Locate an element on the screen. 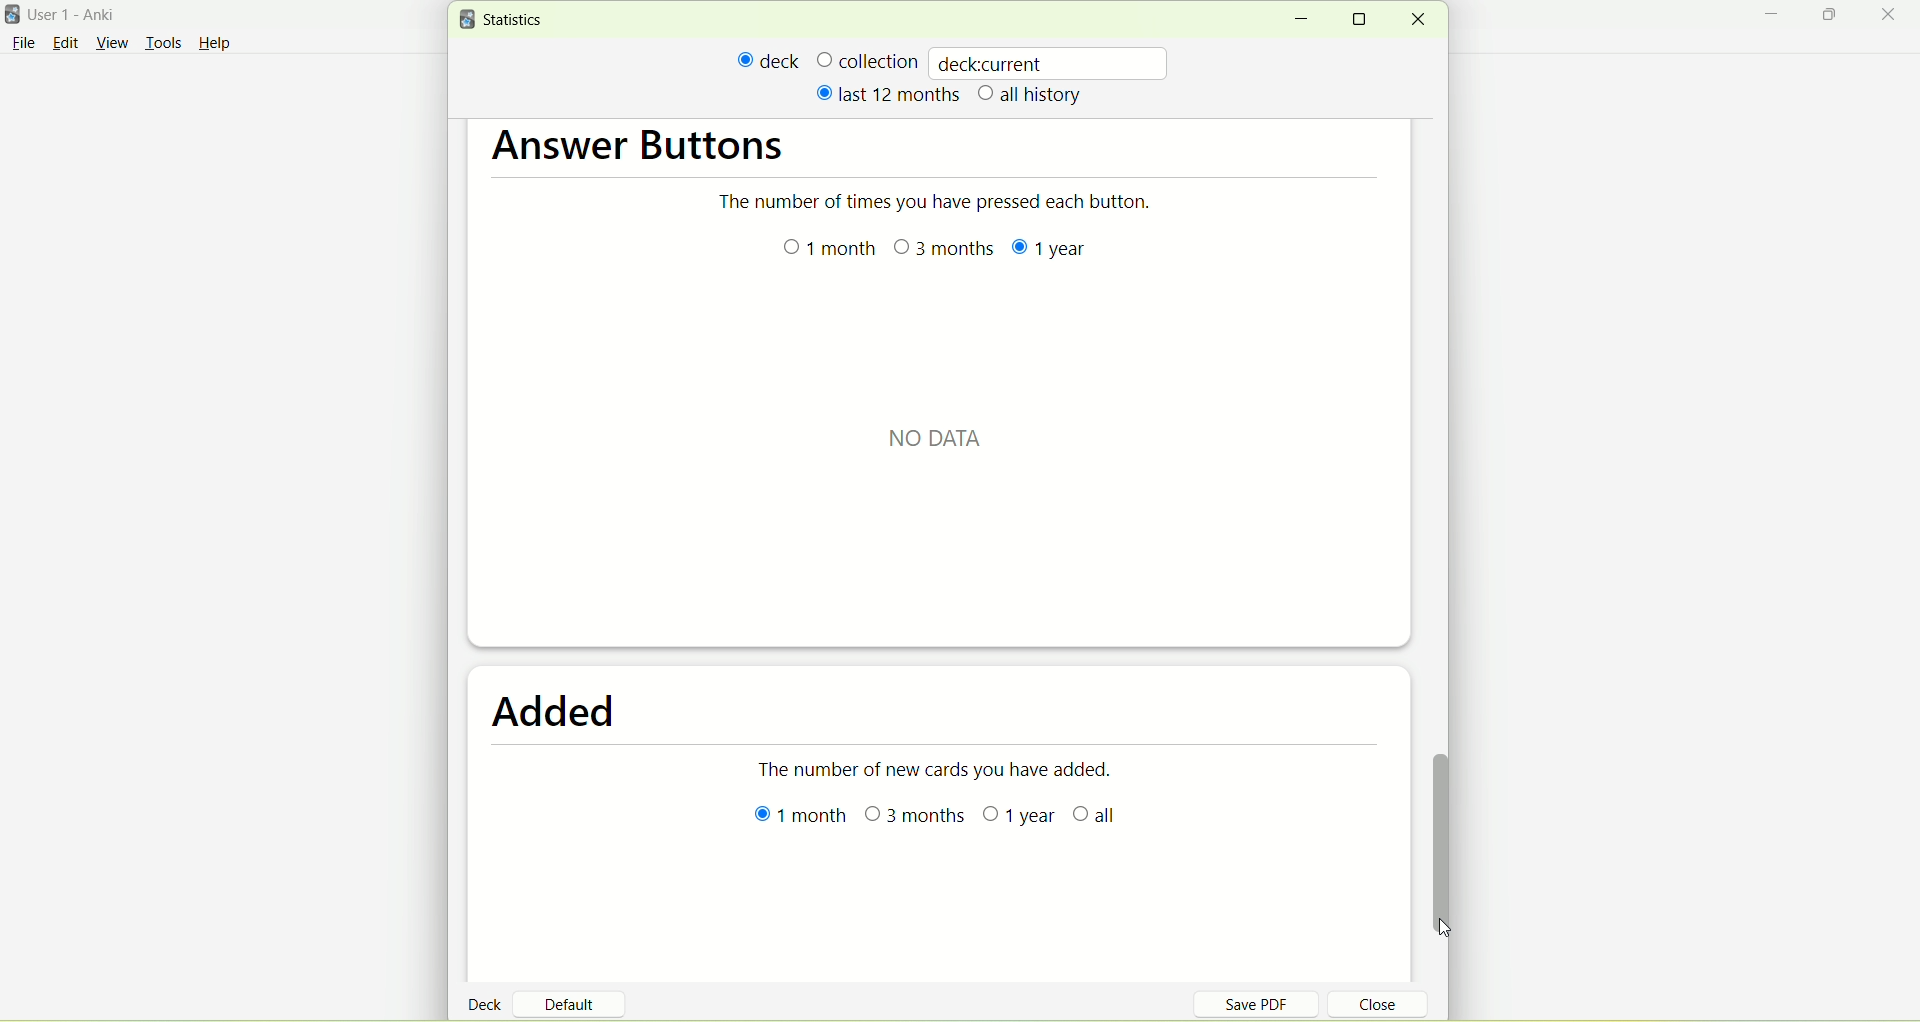  default is located at coordinates (577, 997).